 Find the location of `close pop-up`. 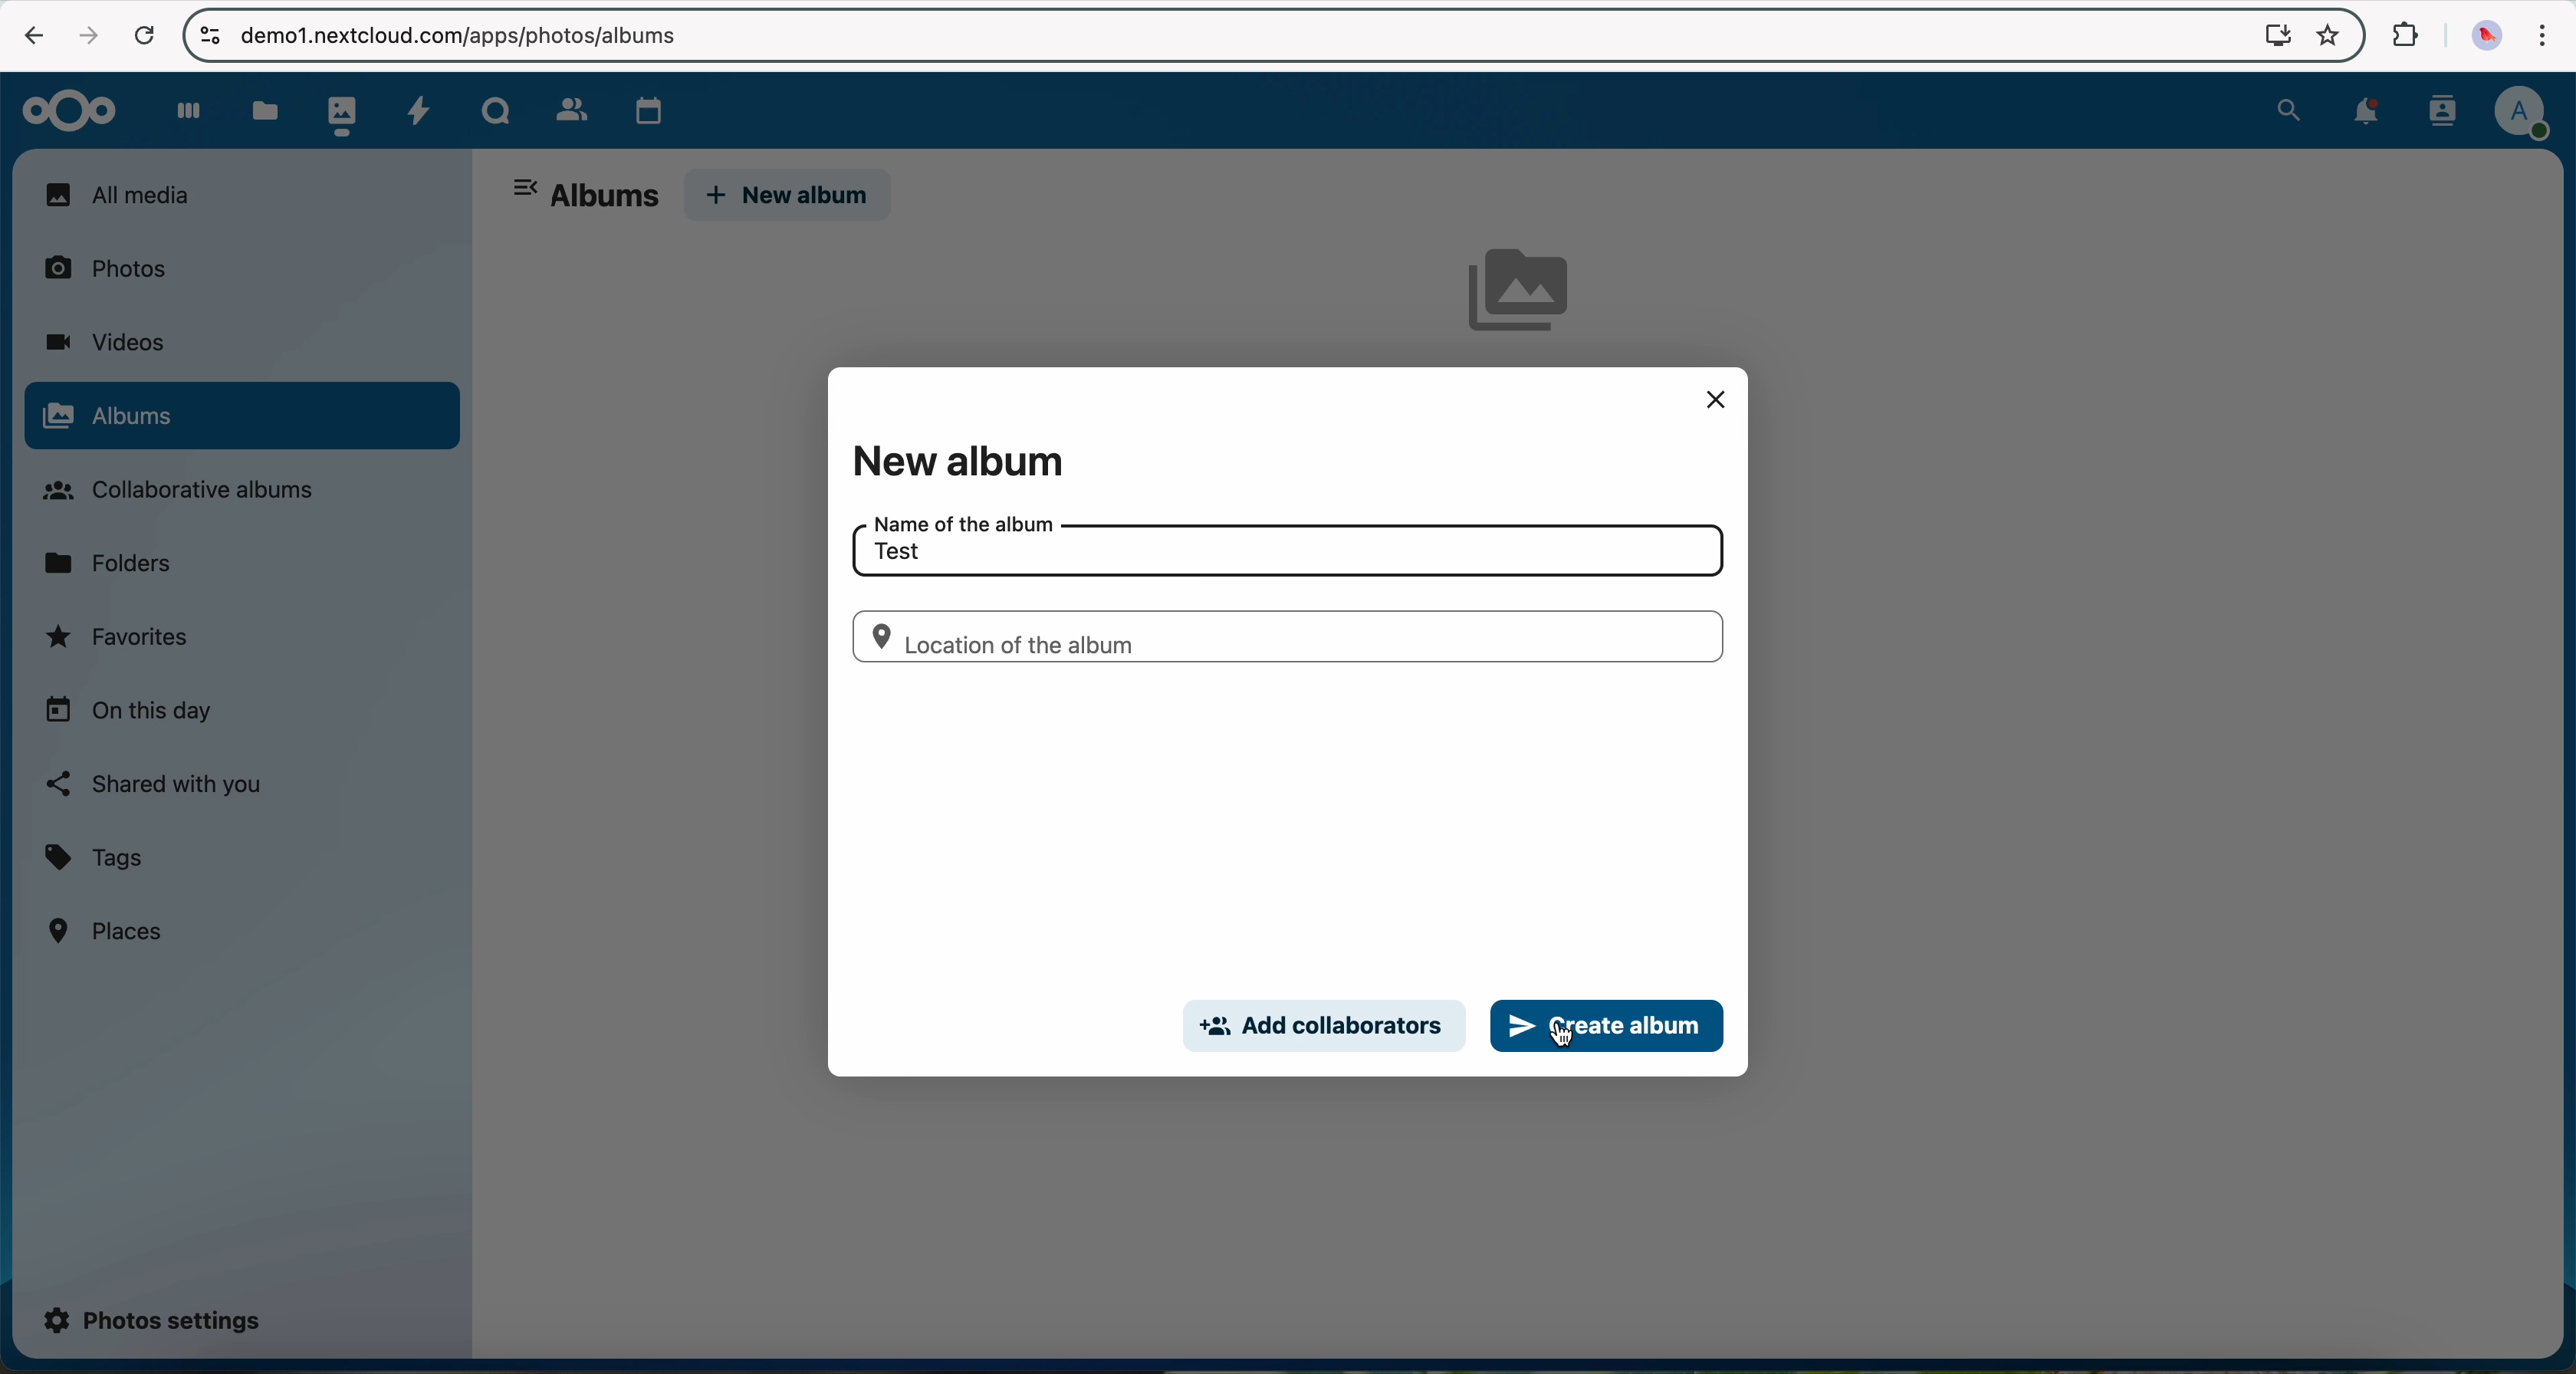

close pop-up is located at coordinates (1716, 399).